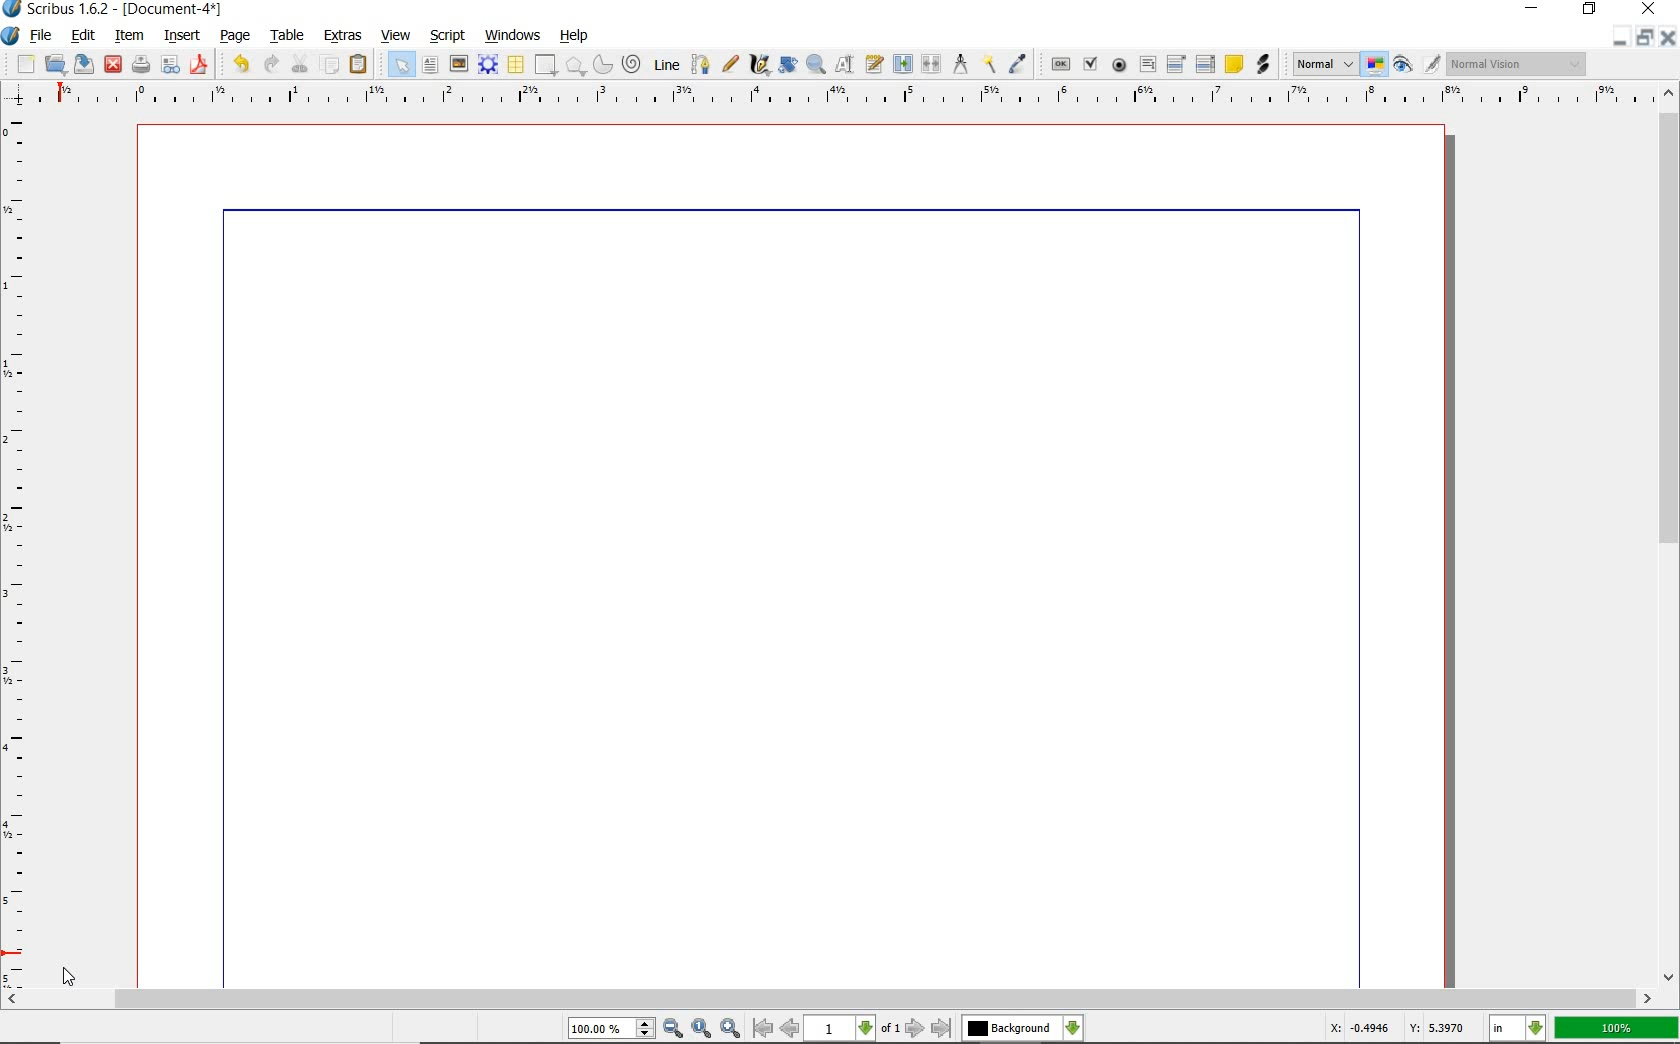 The image size is (1680, 1044). I want to click on image frame, so click(459, 64).